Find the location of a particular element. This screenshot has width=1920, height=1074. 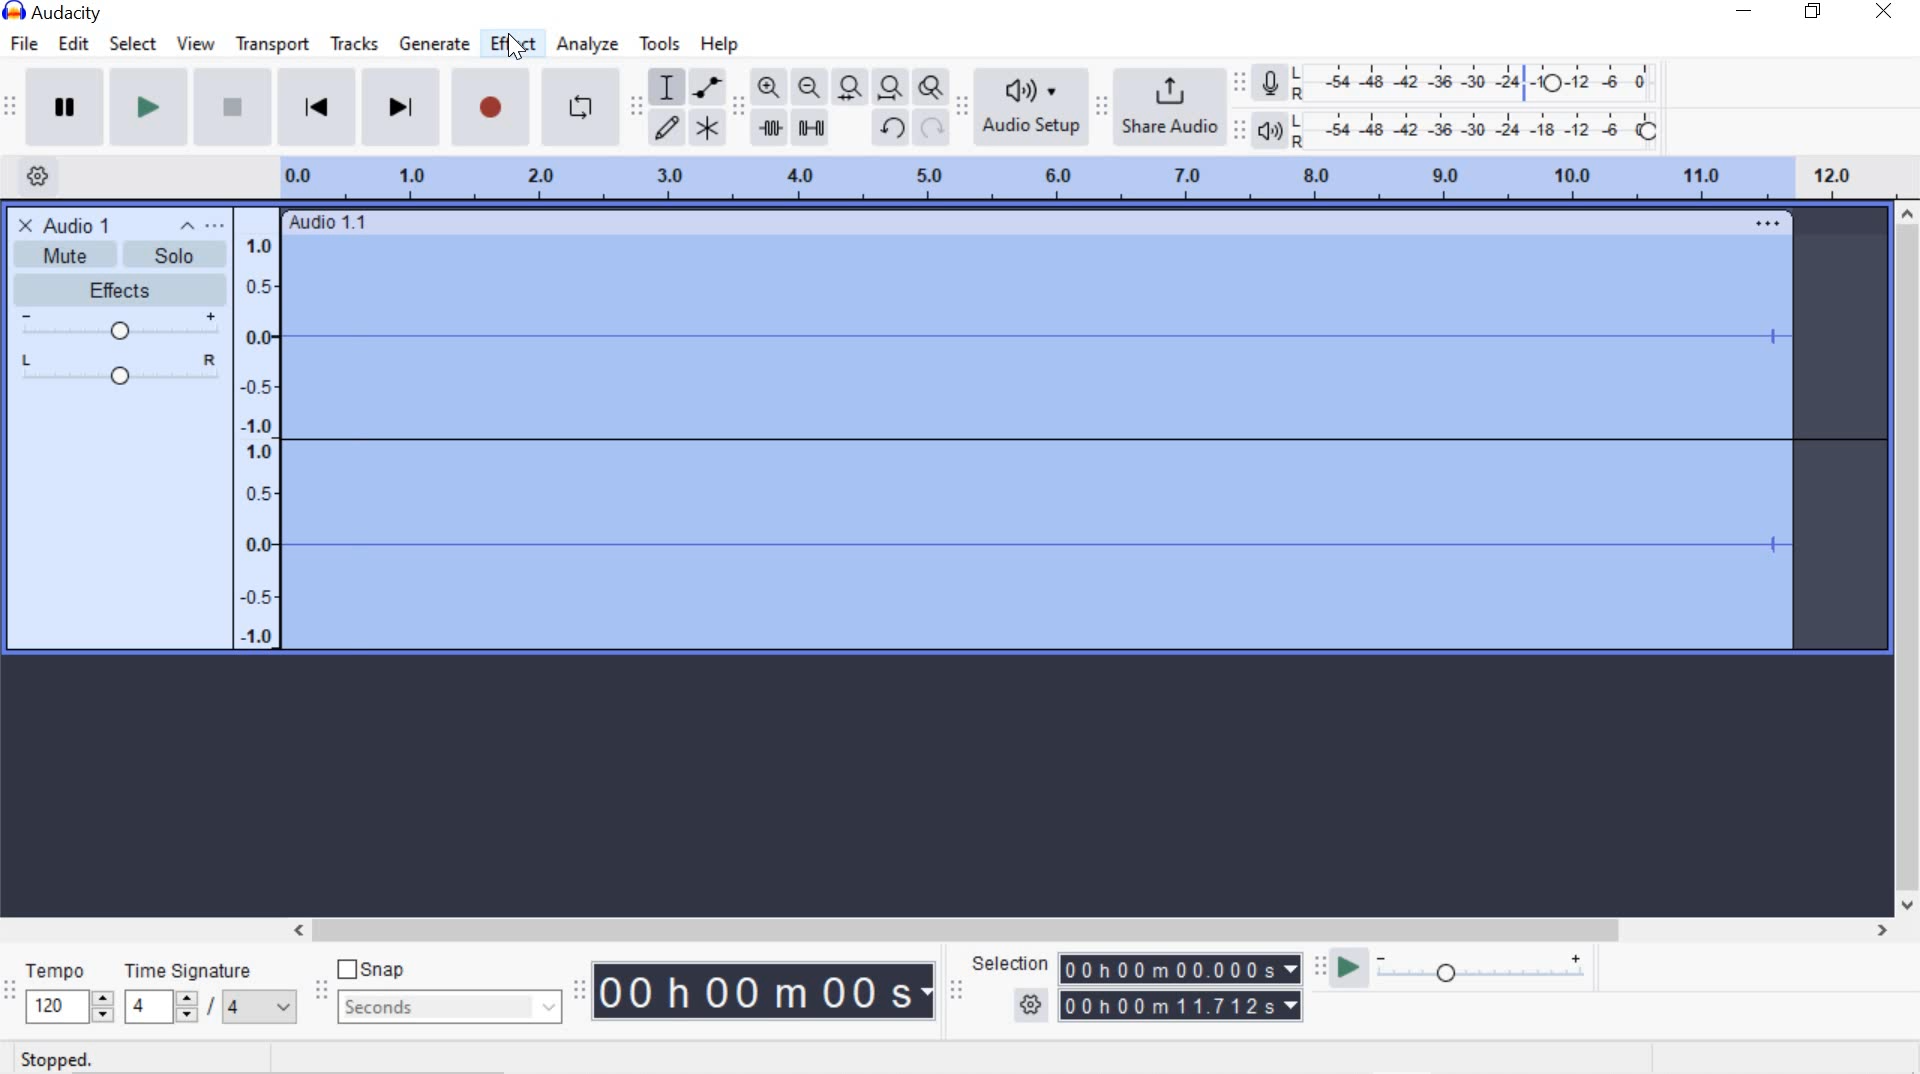

Trim audio outside selection is located at coordinates (769, 126).